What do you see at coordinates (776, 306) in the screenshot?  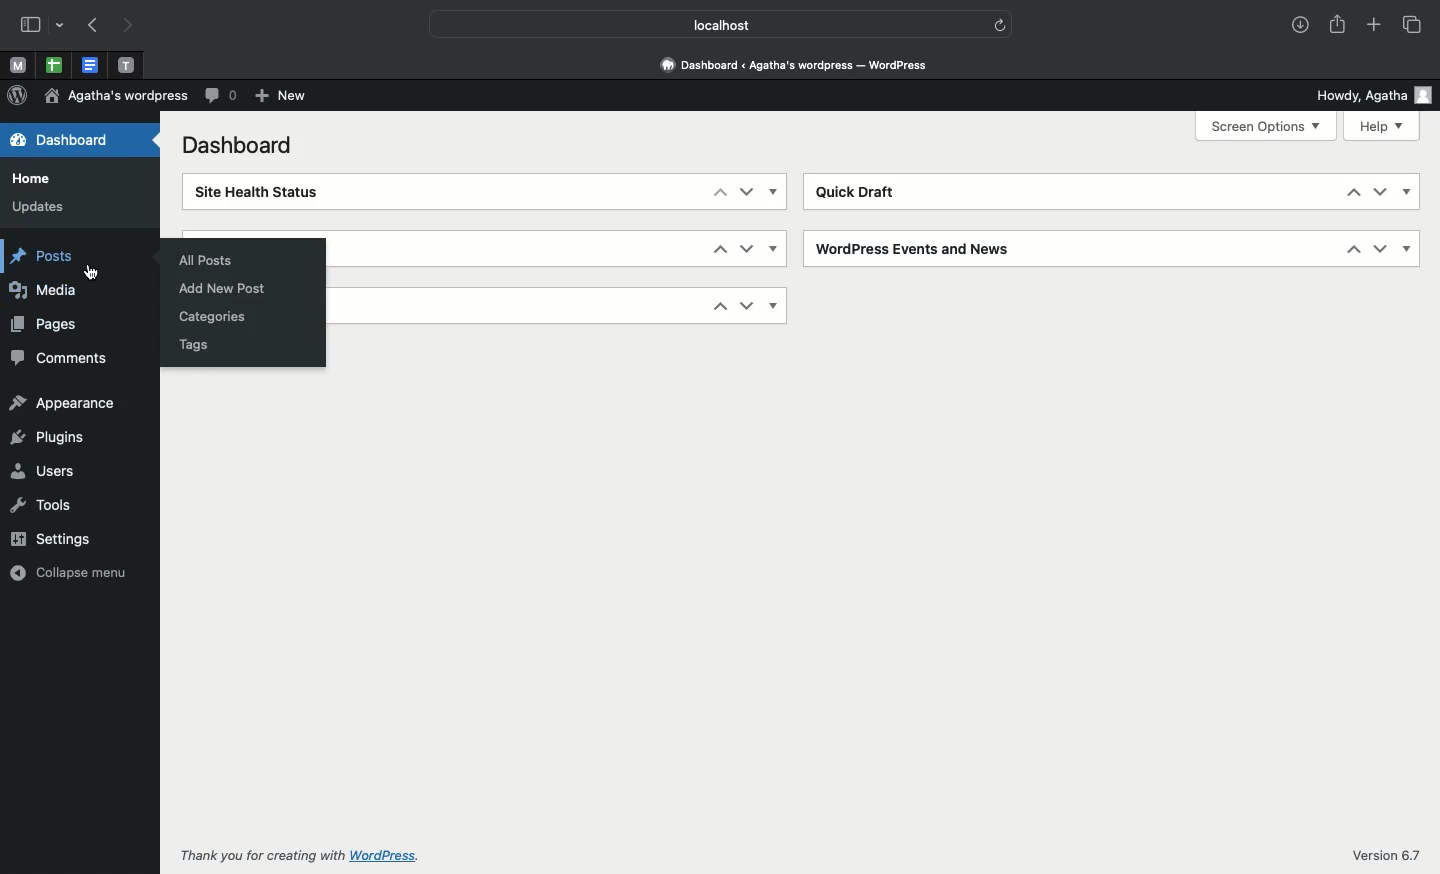 I see `Show` at bounding box center [776, 306].